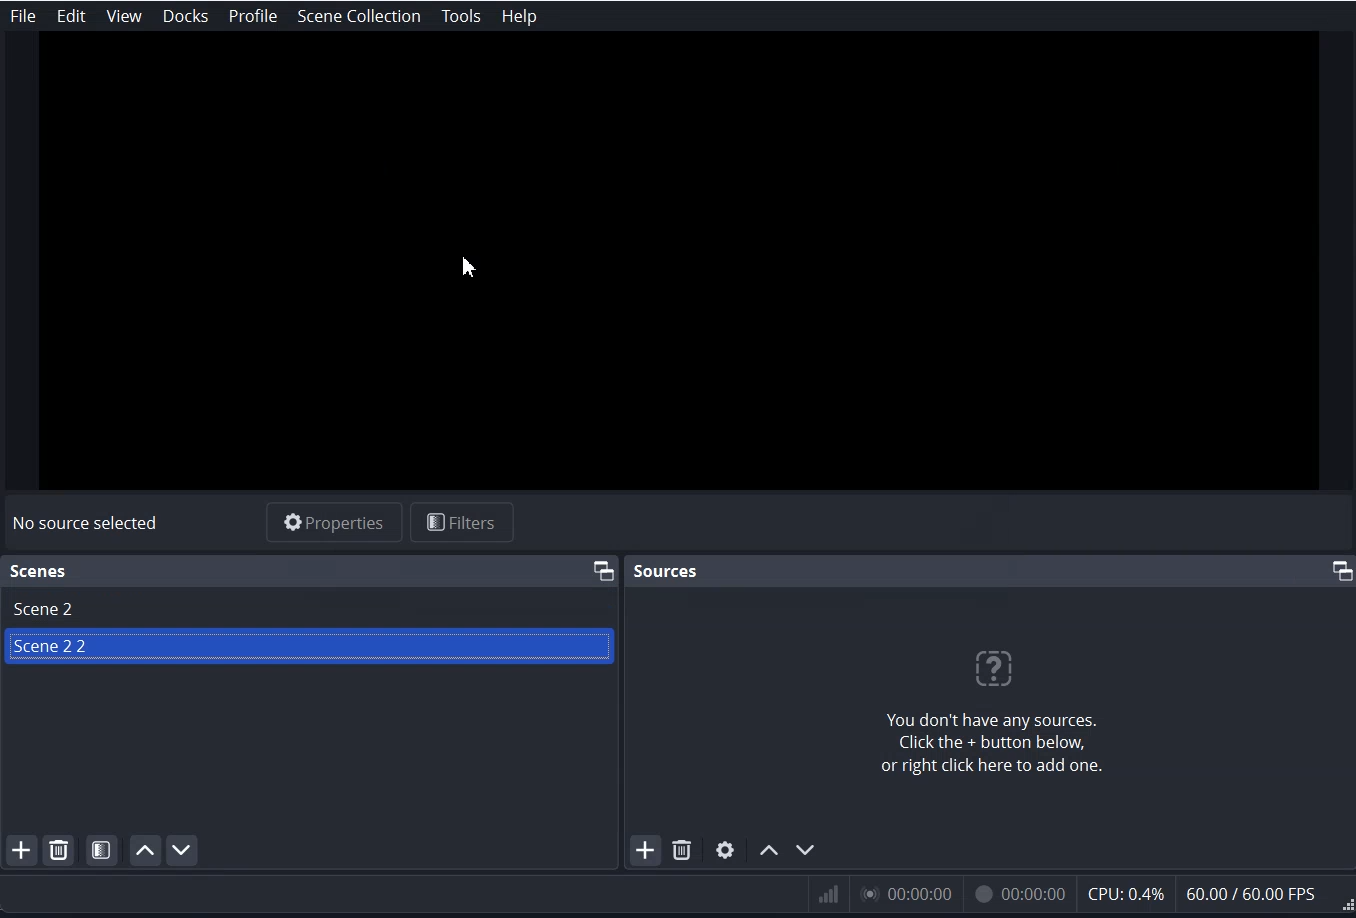 This screenshot has width=1356, height=918. I want to click on Add Scene, so click(19, 851).